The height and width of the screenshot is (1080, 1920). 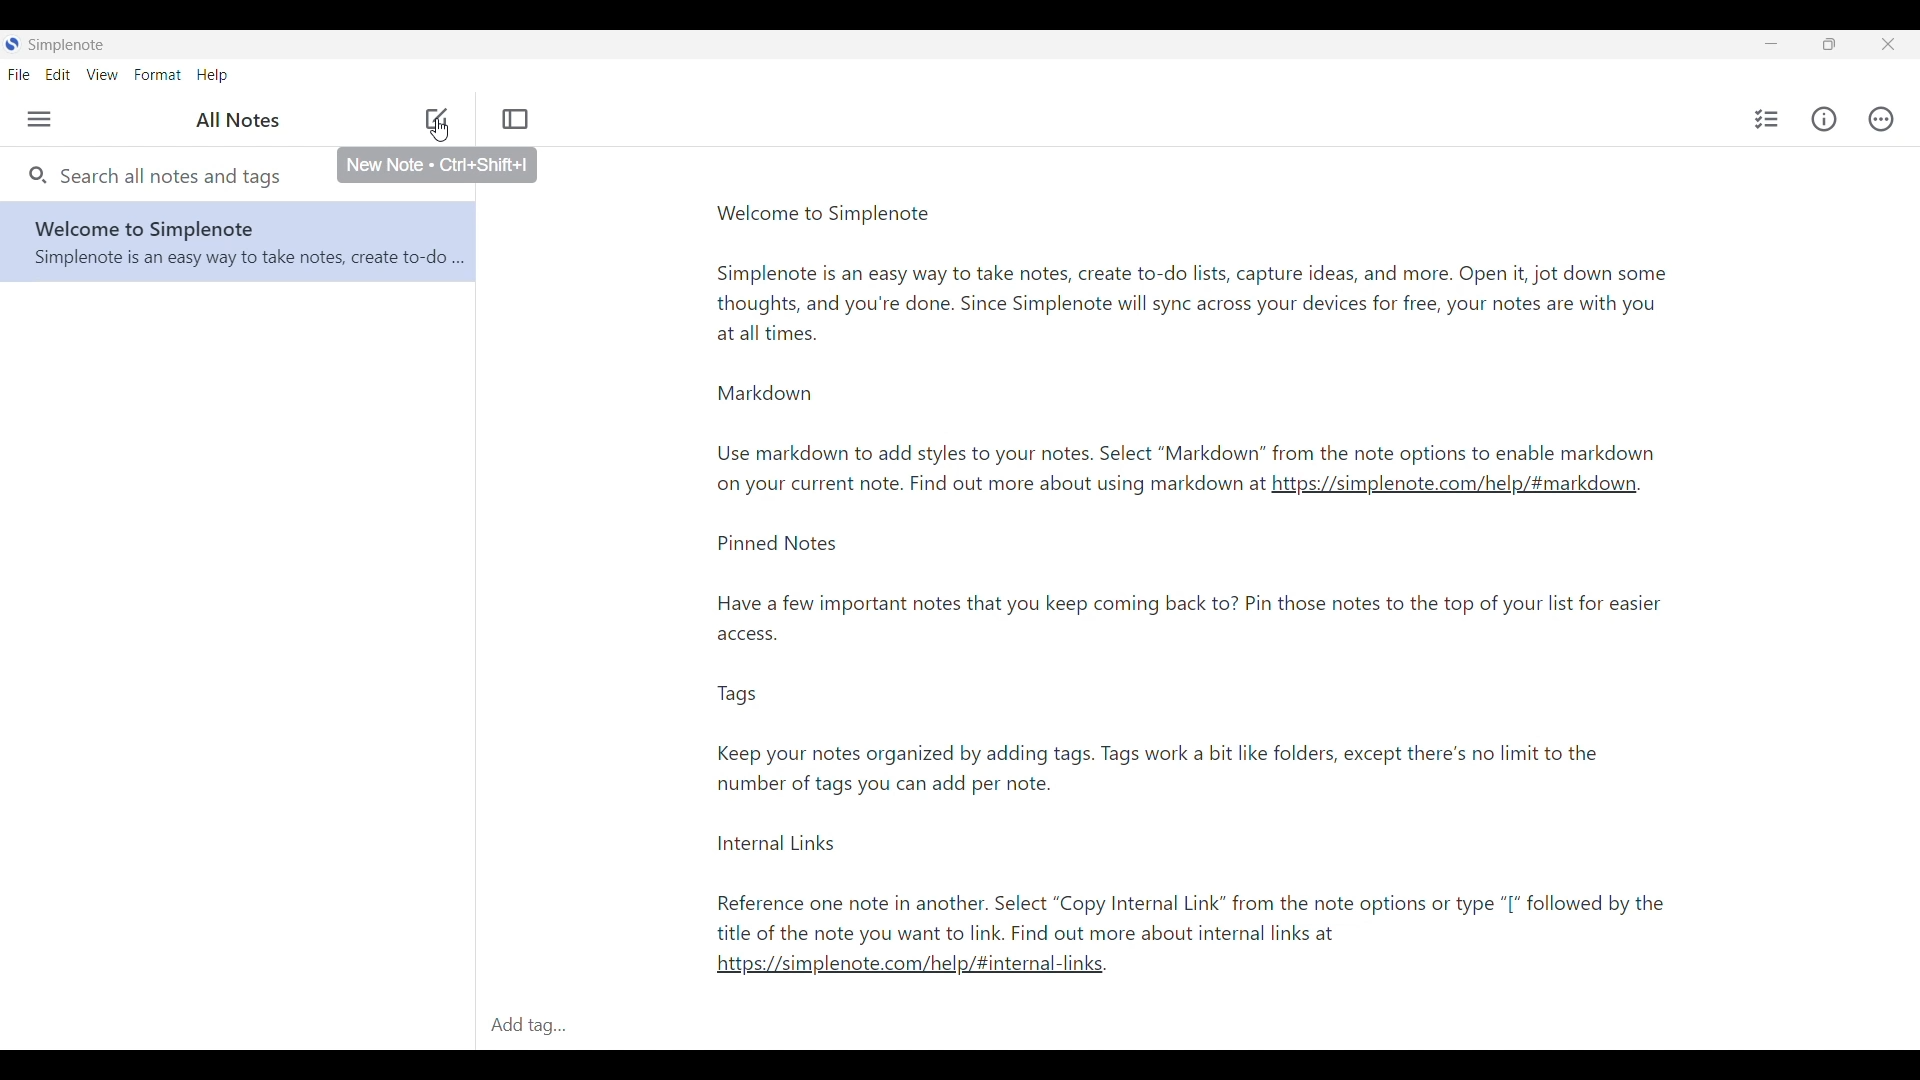 What do you see at coordinates (1260, 324) in the screenshot?
I see `Welcome text` at bounding box center [1260, 324].